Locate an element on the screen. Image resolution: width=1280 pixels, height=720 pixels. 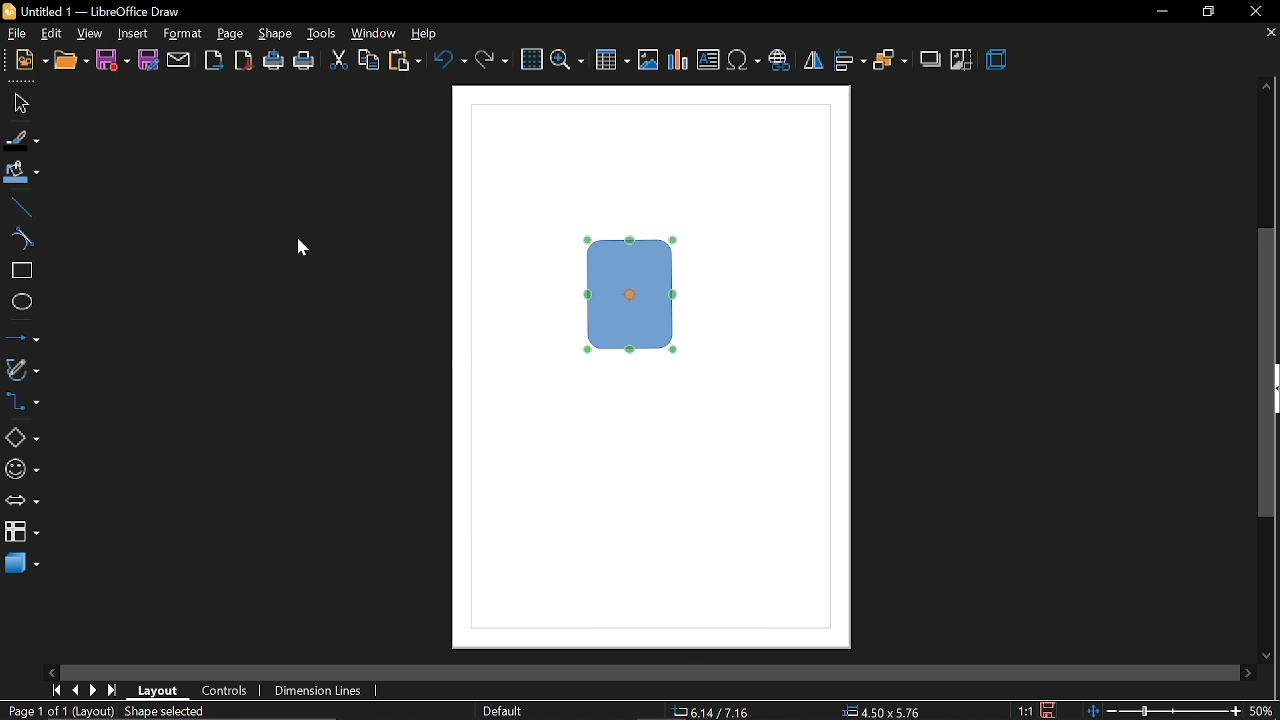
copy is located at coordinates (369, 62).